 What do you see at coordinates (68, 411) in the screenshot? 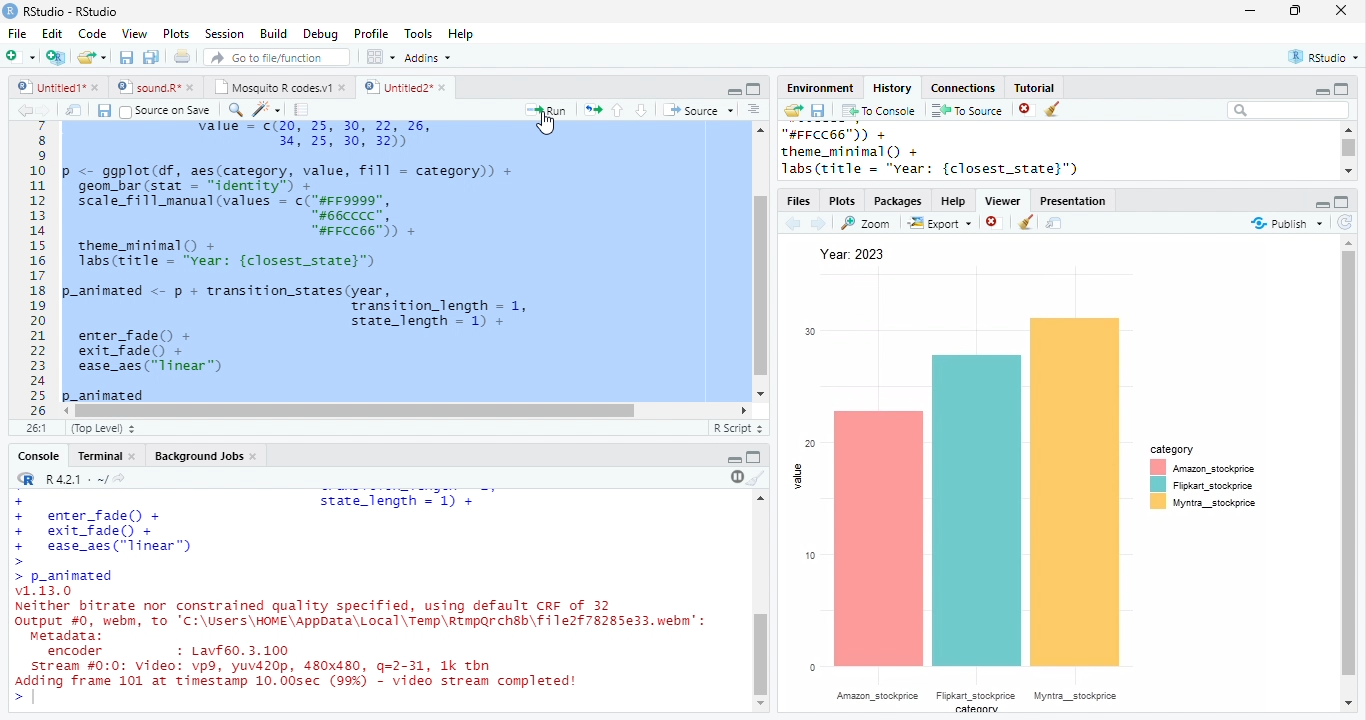
I see `scroll right` at bounding box center [68, 411].